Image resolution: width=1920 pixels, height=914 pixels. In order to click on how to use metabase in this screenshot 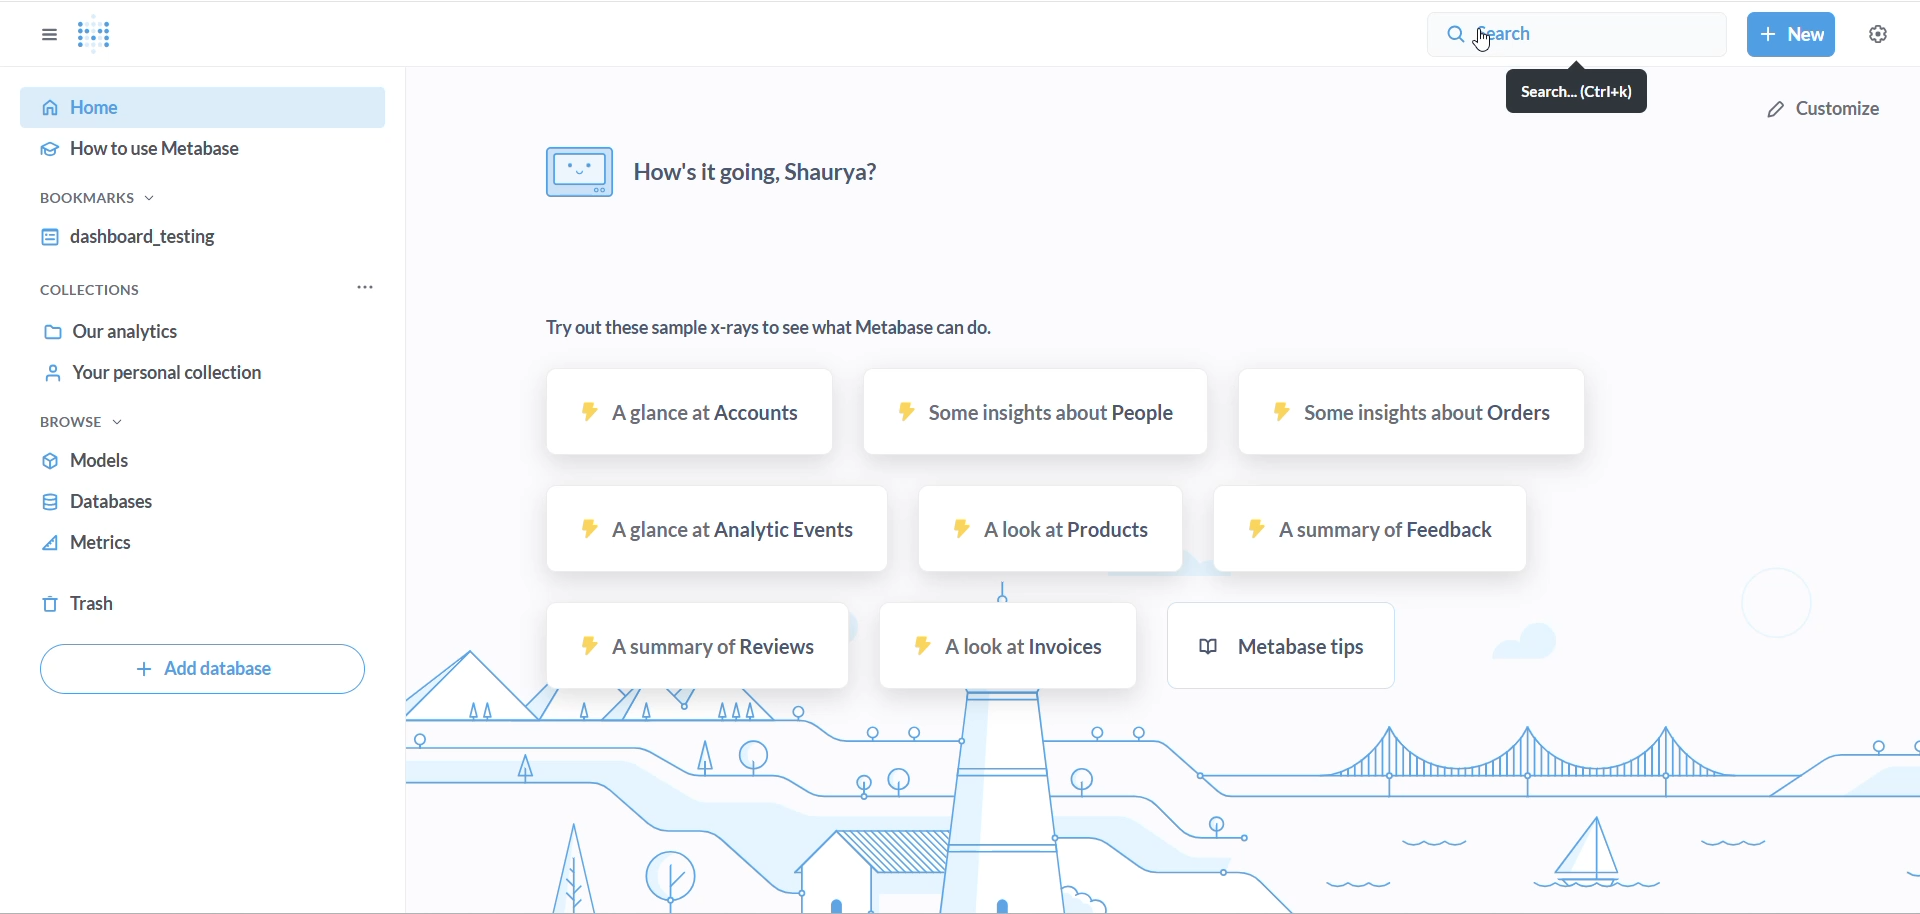, I will do `click(205, 151)`.